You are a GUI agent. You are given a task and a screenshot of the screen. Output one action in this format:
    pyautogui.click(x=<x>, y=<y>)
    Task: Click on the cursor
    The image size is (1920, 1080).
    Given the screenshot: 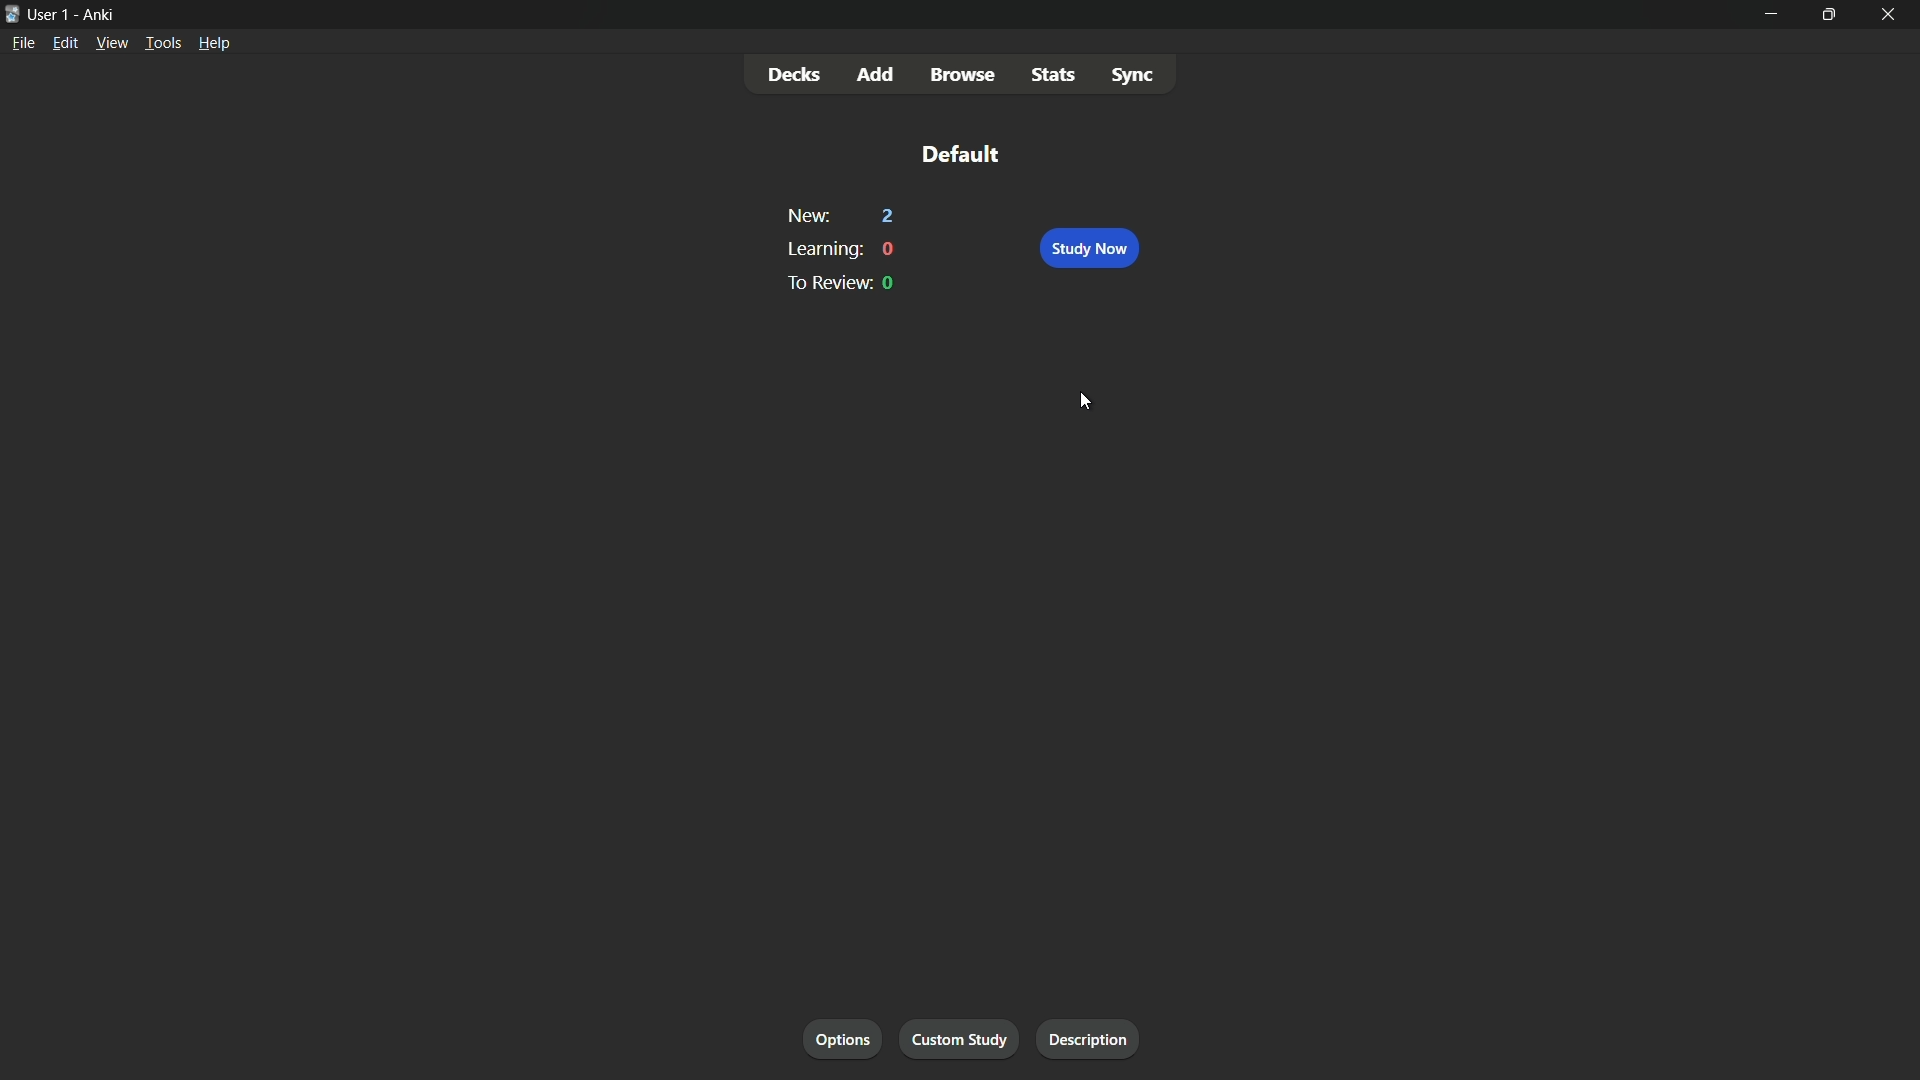 What is the action you would take?
    pyautogui.click(x=1085, y=401)
    